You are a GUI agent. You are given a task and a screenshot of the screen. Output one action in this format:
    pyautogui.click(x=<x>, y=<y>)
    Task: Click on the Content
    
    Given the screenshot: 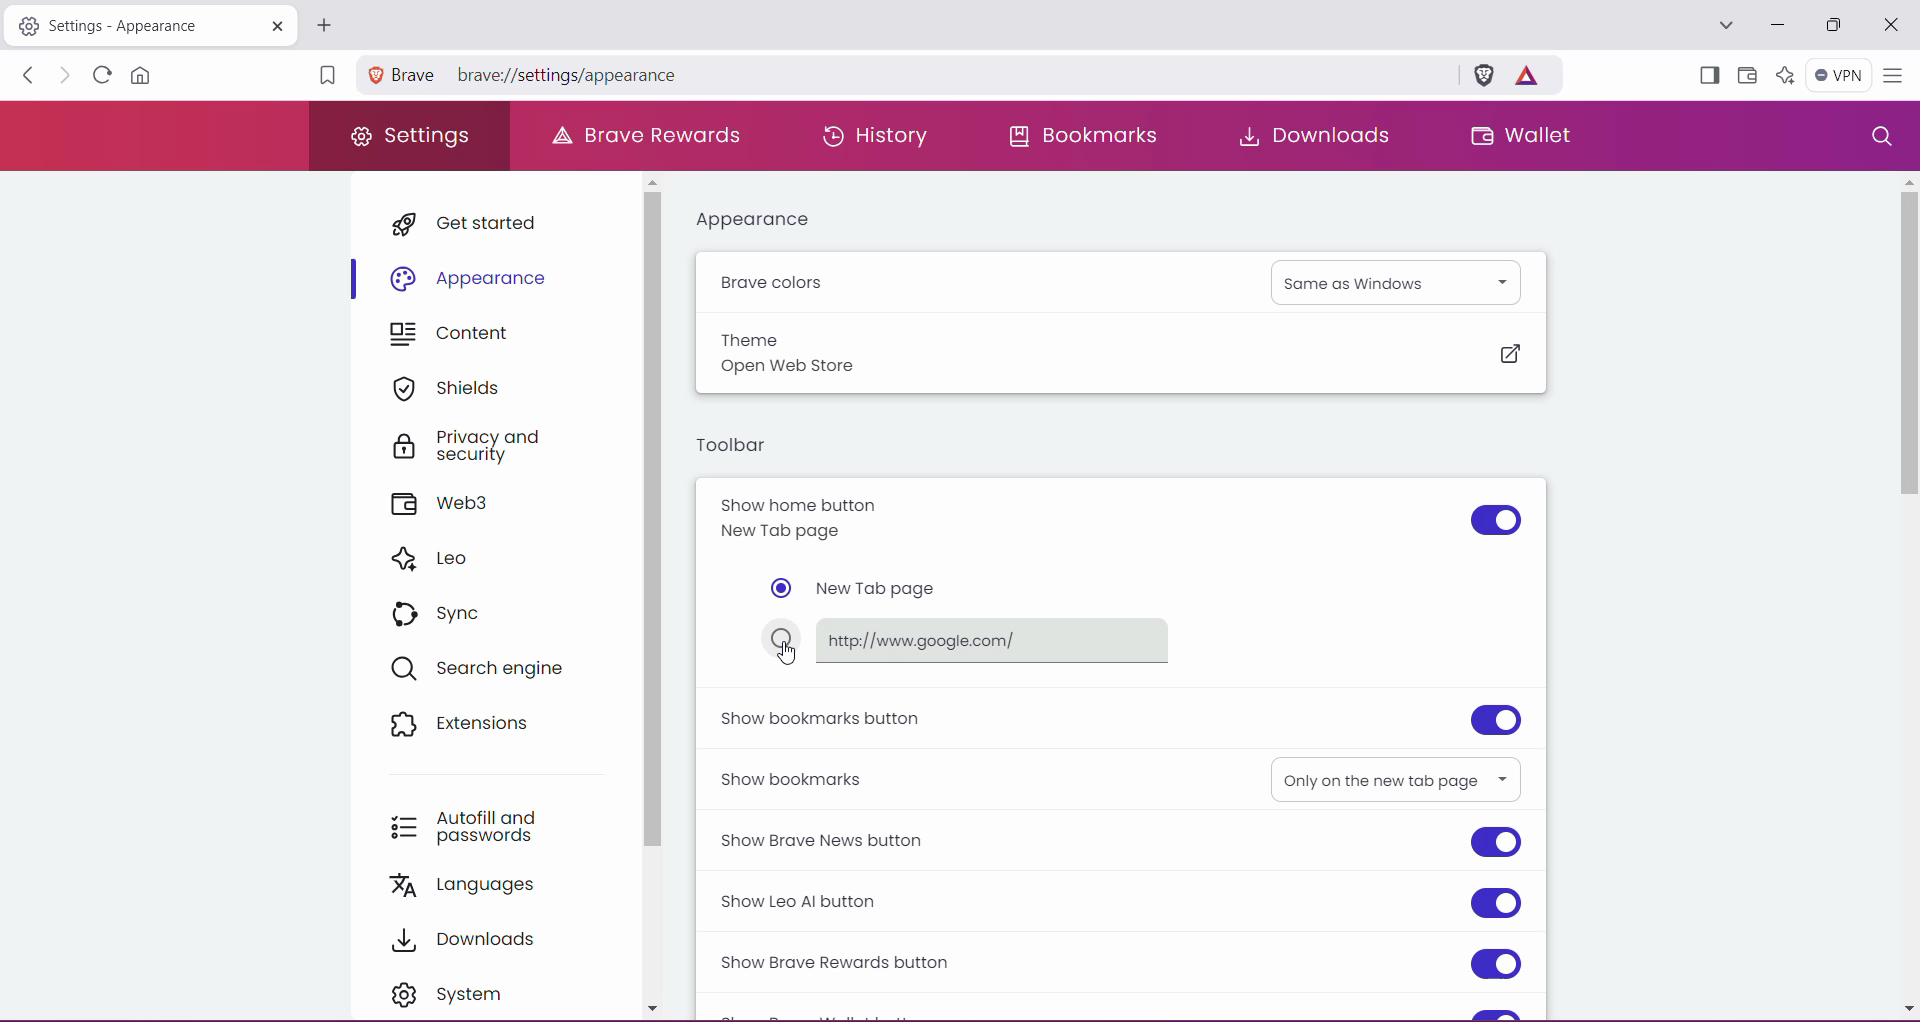 What is the action you would take?
    pyautogui.click(x=461, y=335)
    